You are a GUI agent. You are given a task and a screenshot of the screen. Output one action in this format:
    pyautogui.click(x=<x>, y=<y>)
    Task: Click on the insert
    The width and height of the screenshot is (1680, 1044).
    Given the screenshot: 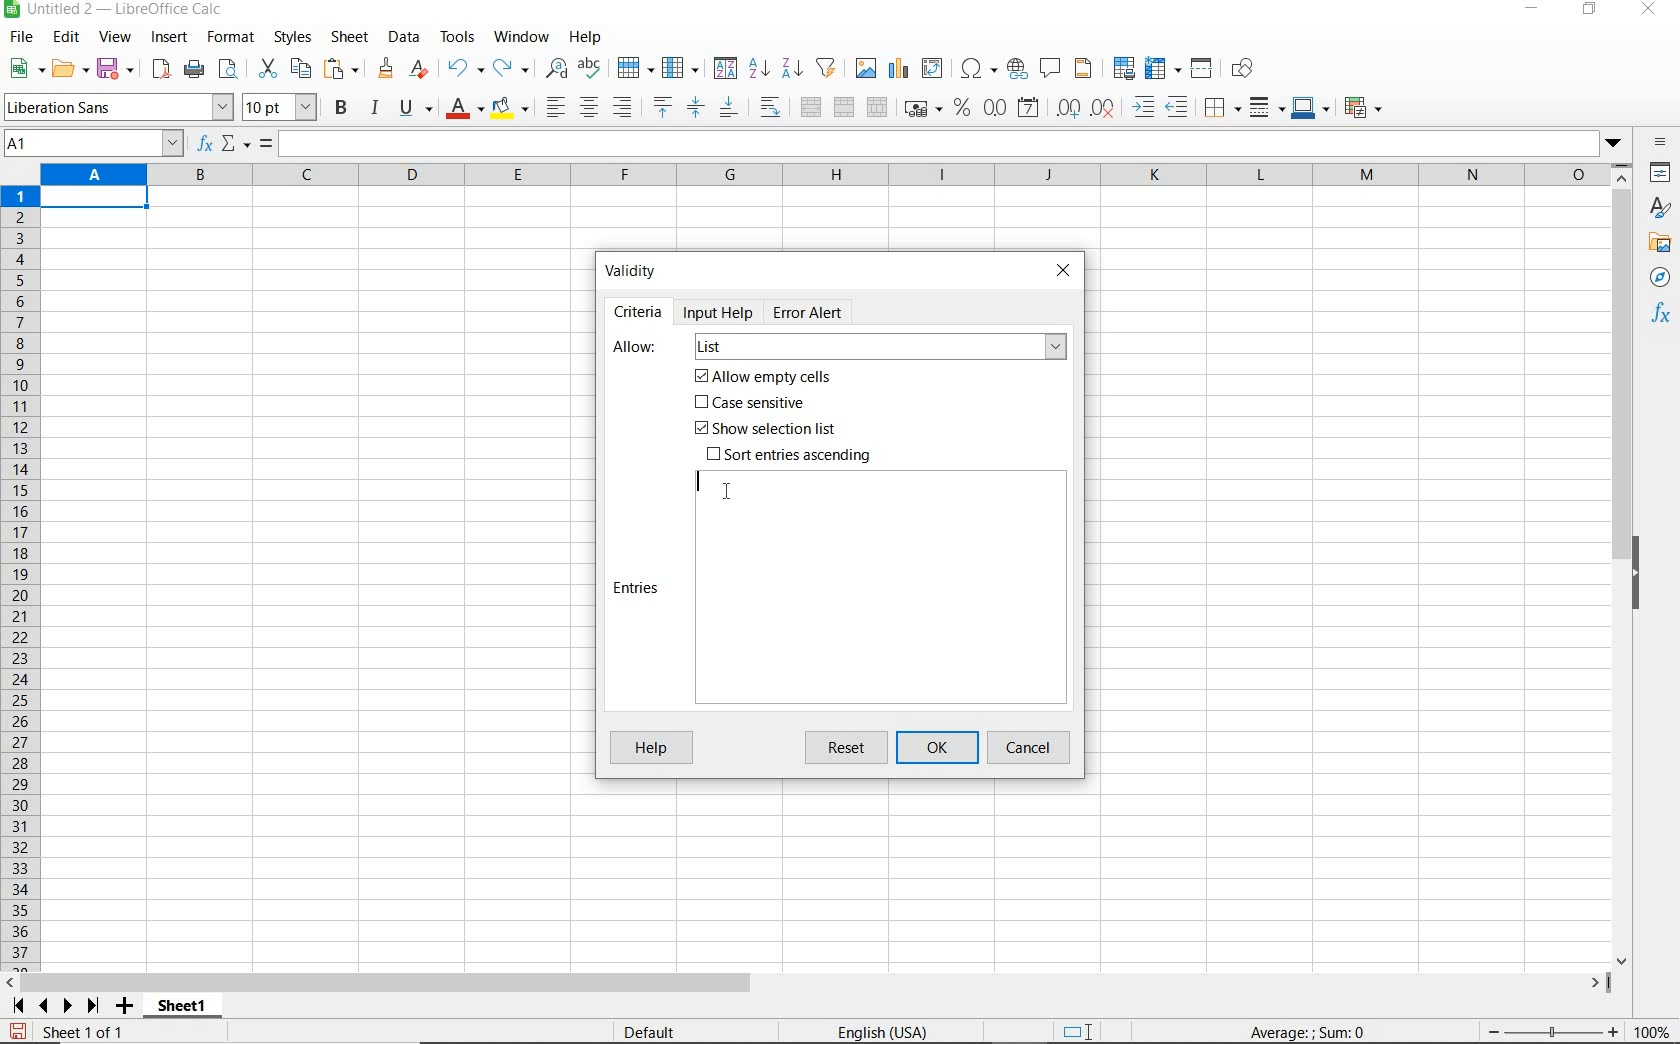 What is the action you would take?
    pyautogui.click(x=168, y=38)
    